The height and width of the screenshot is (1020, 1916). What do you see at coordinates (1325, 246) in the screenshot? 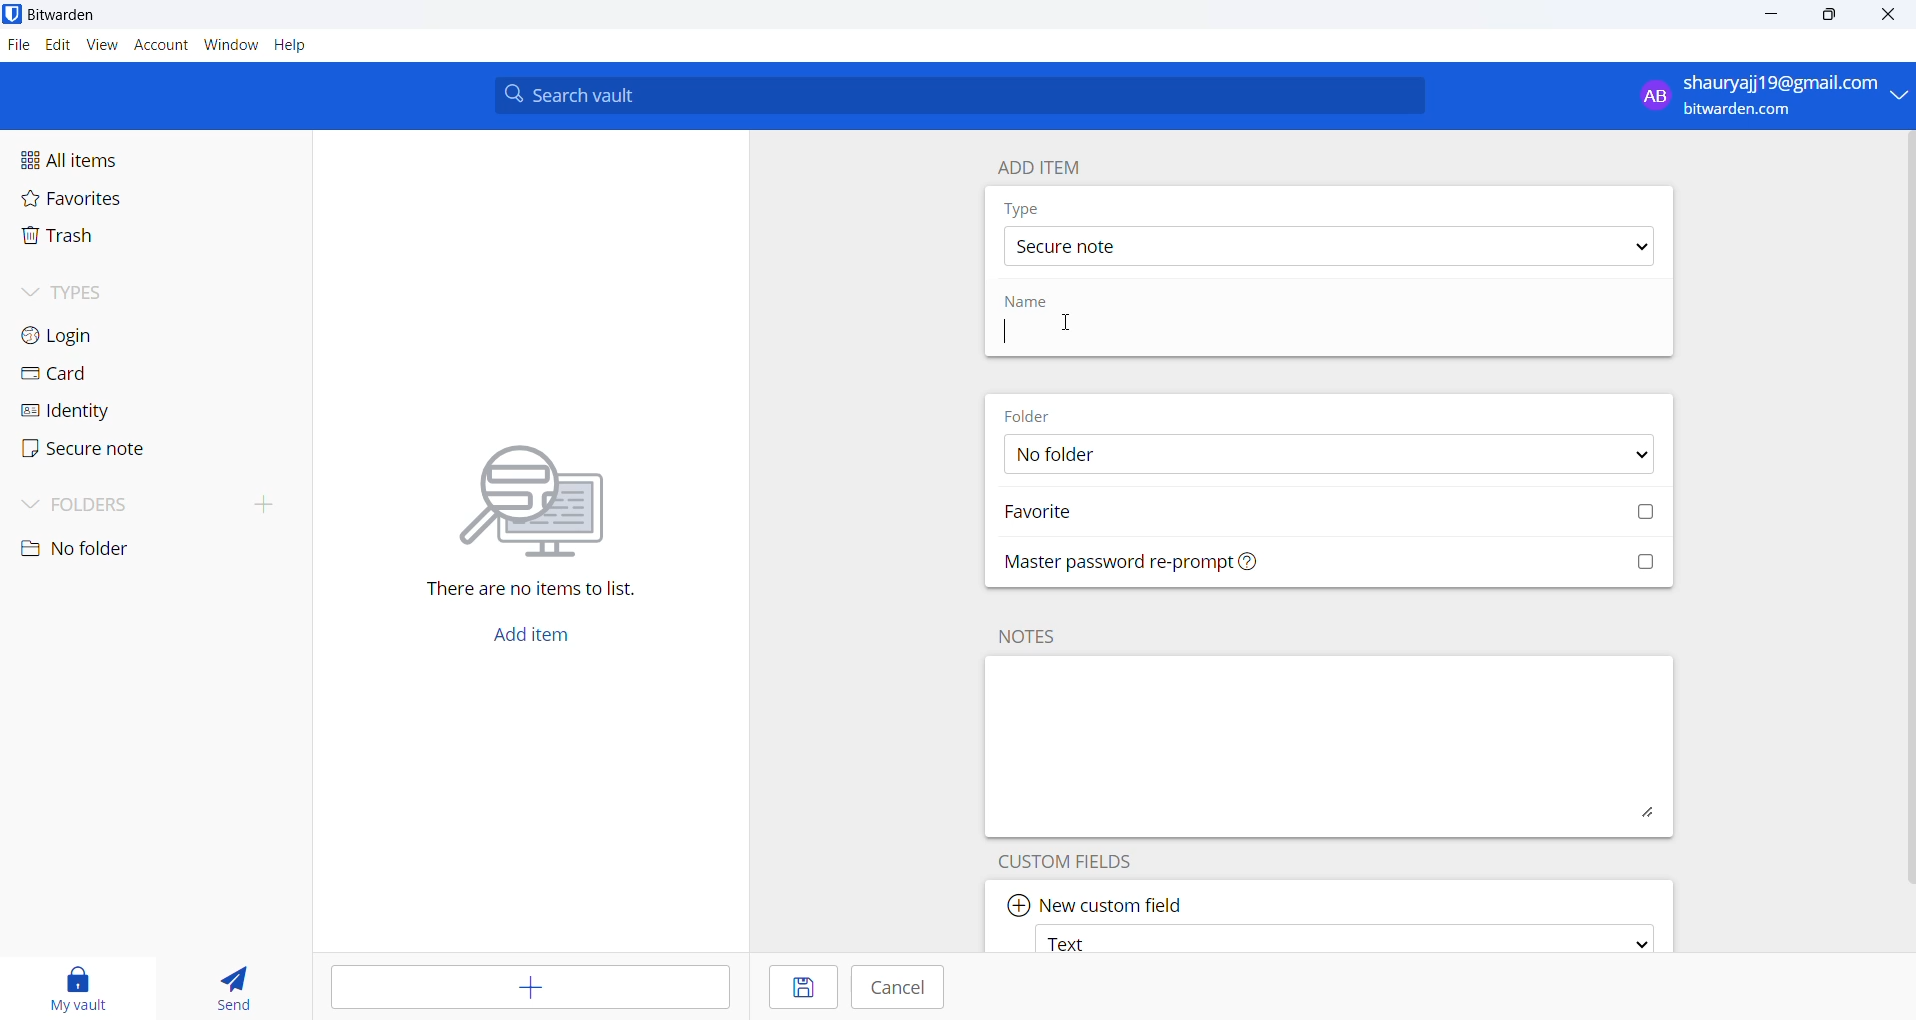
I see `secure note ` at bounding box center [1325, 246].